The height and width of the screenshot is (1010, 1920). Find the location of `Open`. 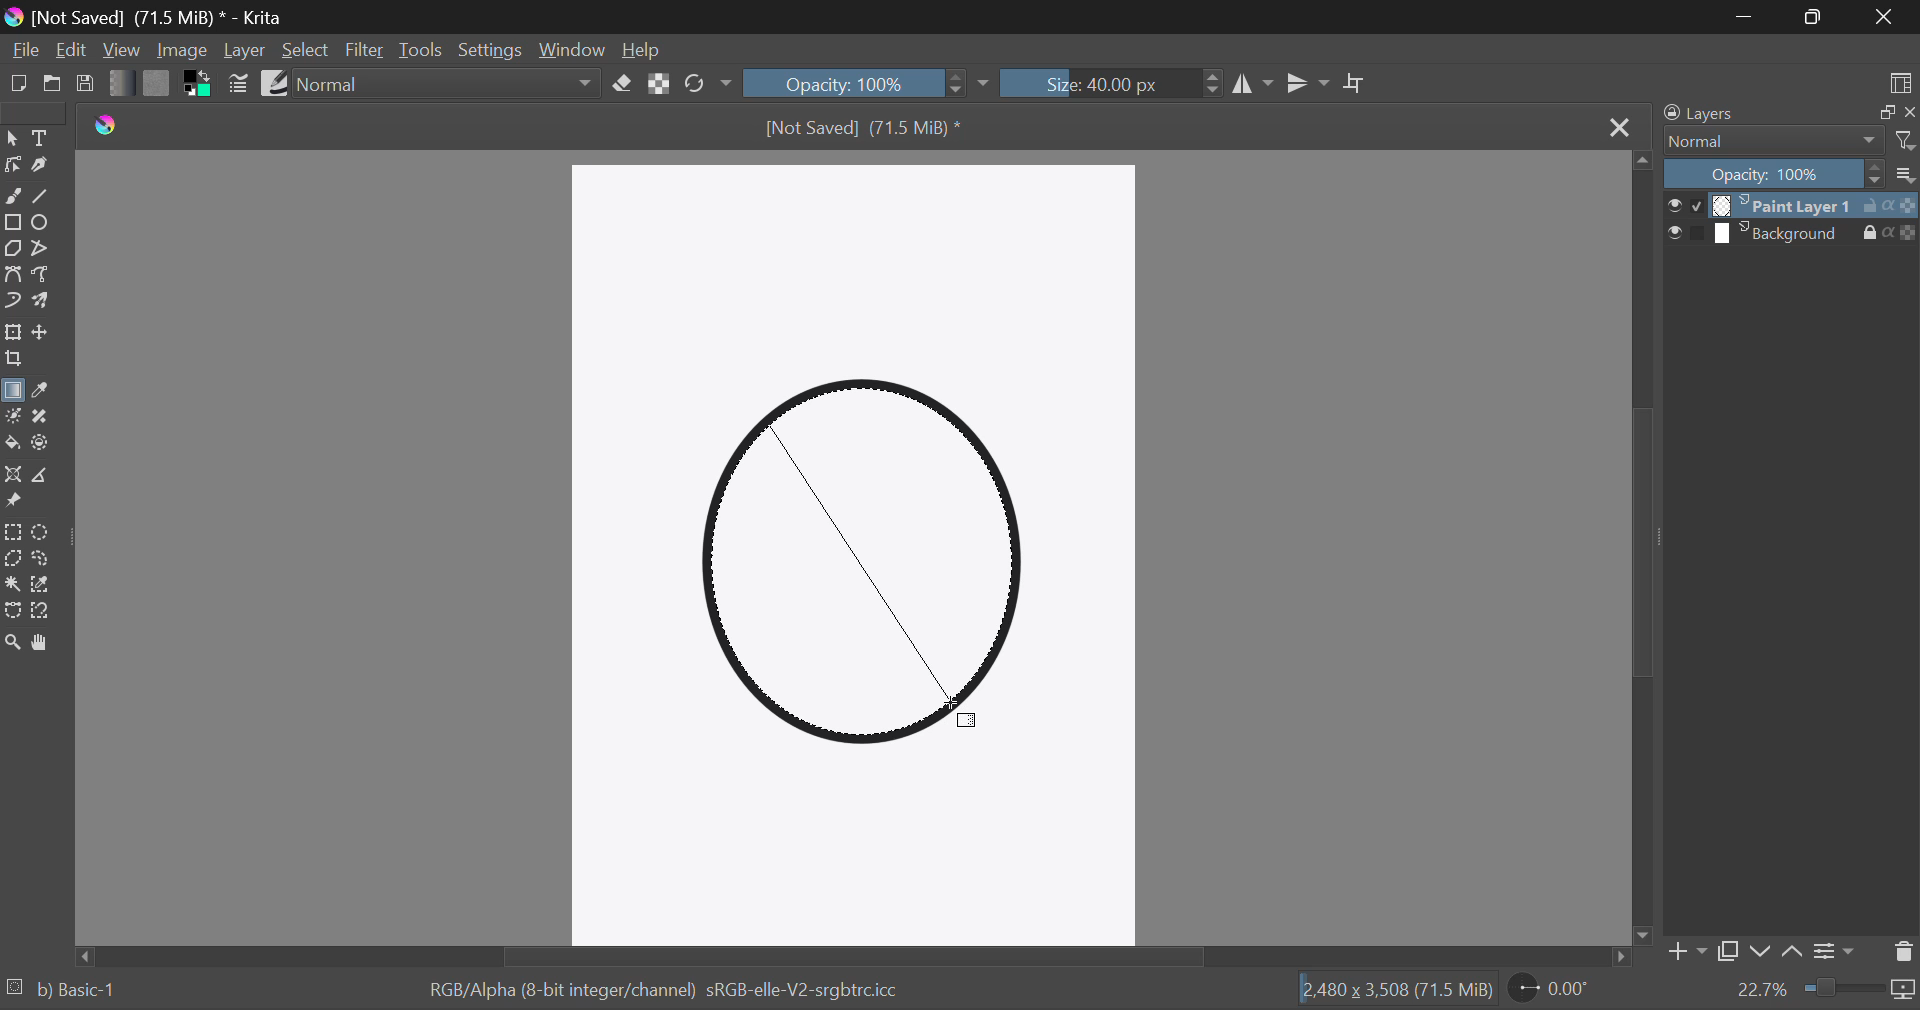

Open is located at coordinates (52, 84).